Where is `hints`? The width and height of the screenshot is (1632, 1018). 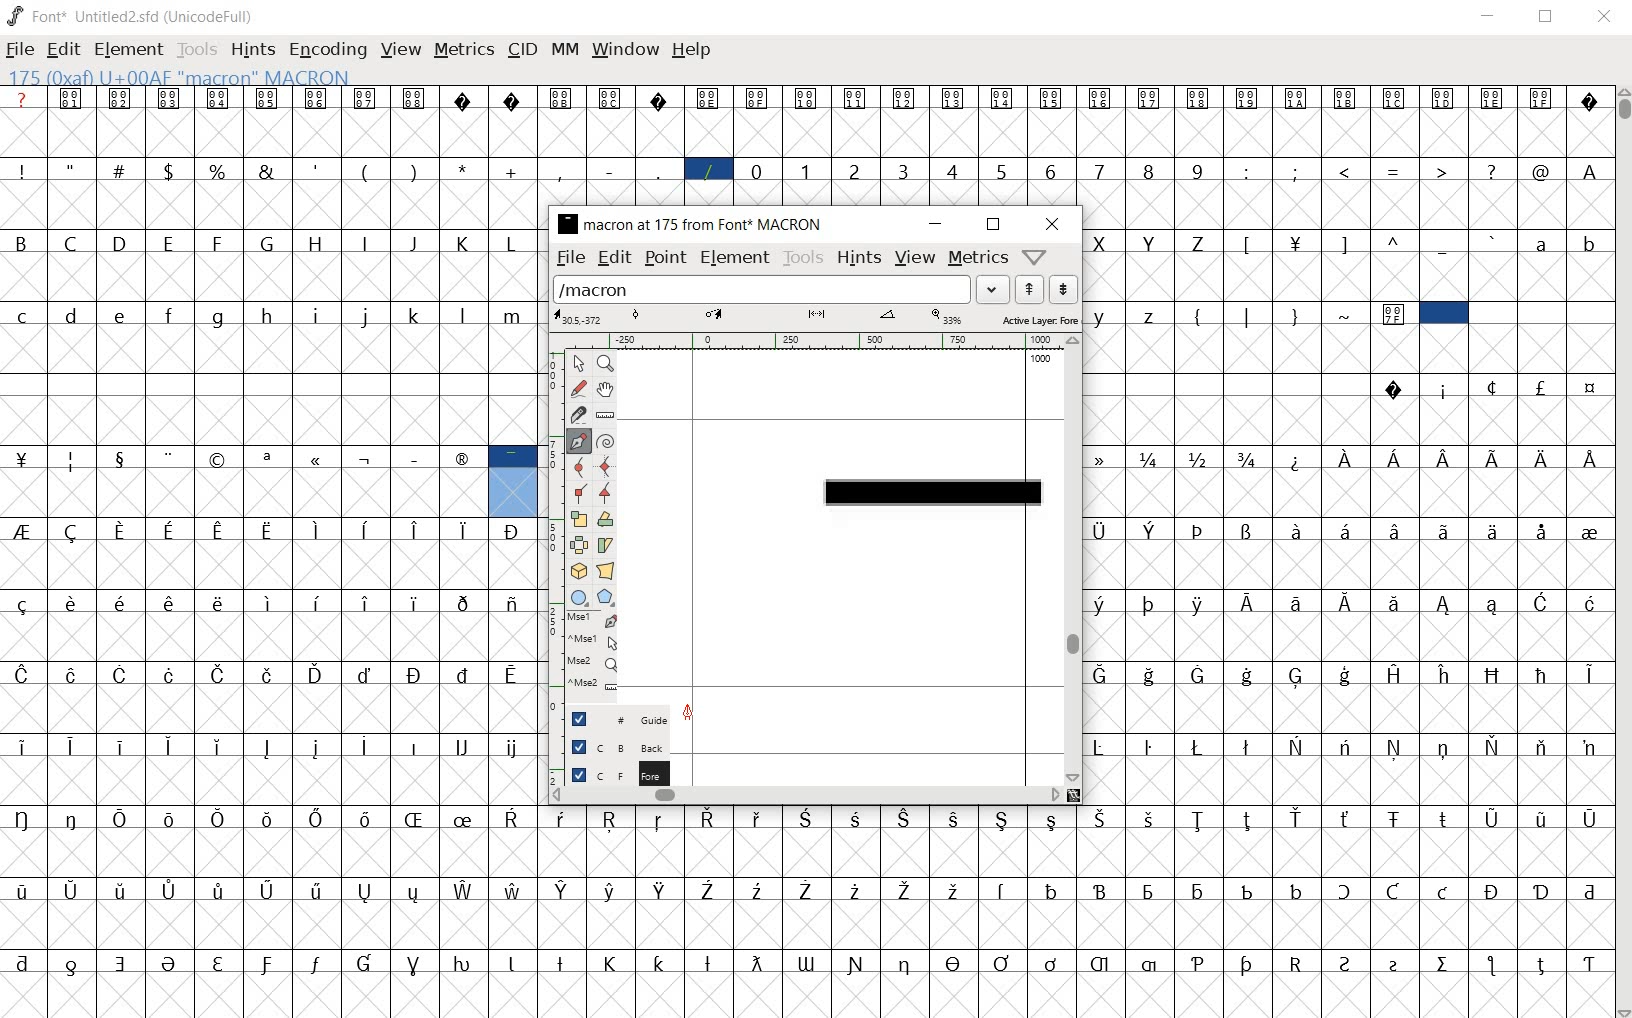
hints is located at coordinates (253, 51).